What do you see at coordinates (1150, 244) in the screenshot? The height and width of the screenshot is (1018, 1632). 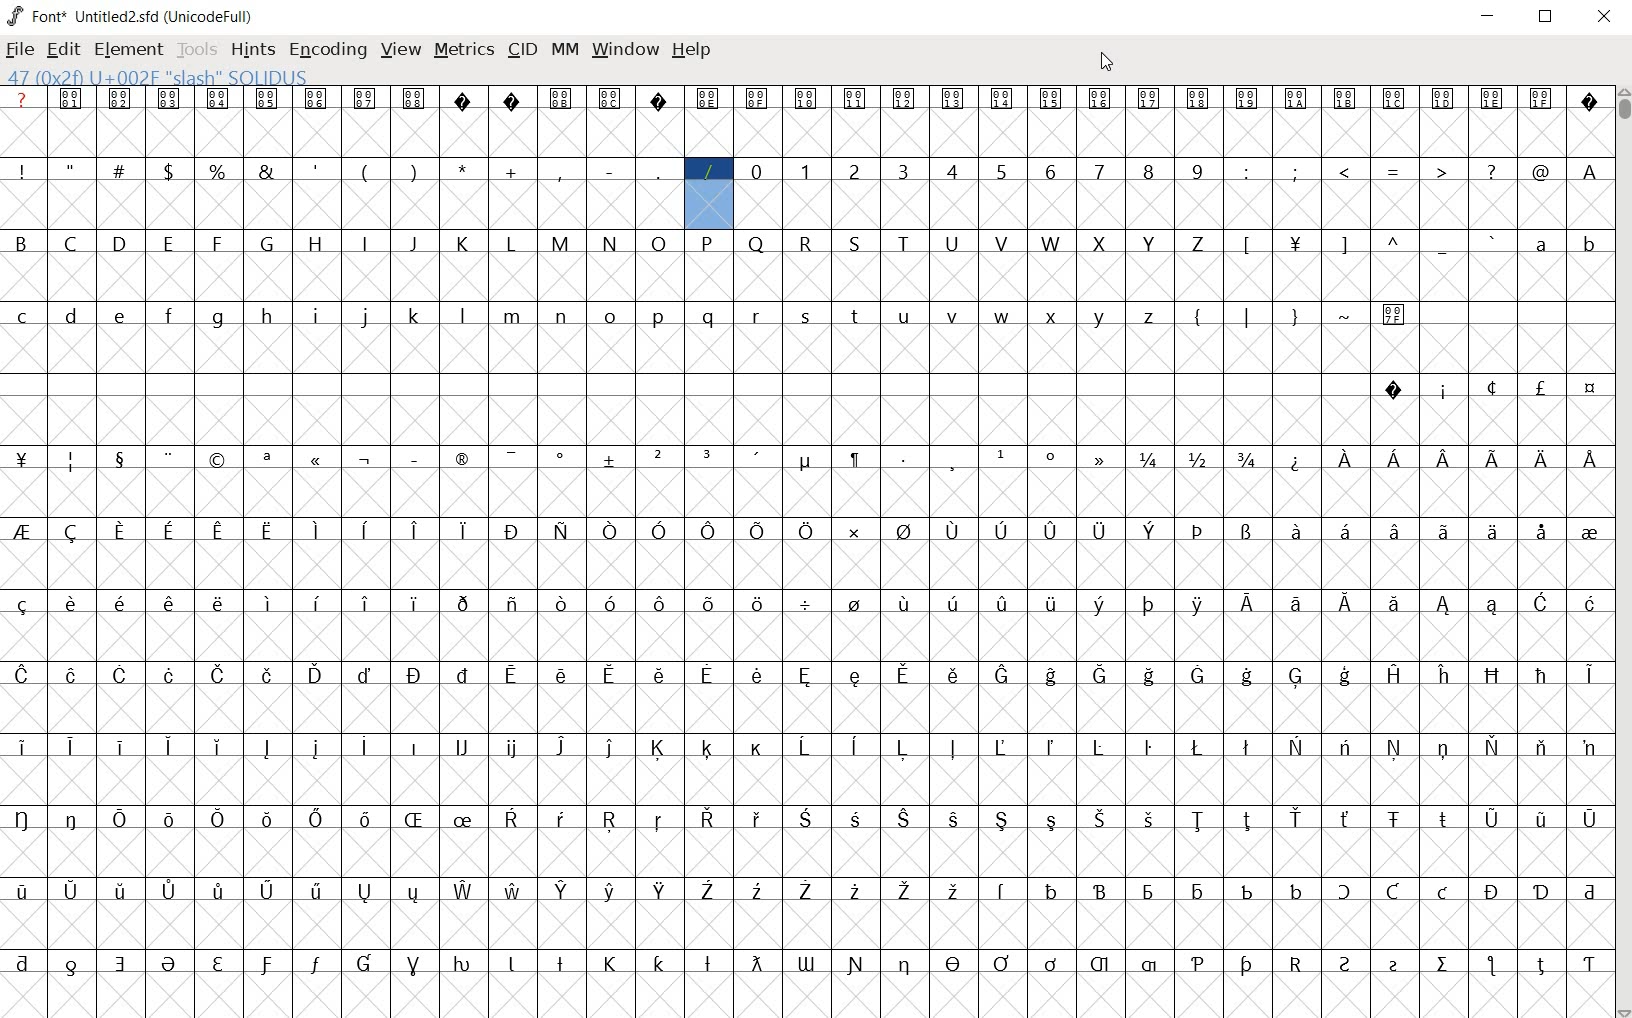 I see `glyph` at bounding box center [1150, 244].